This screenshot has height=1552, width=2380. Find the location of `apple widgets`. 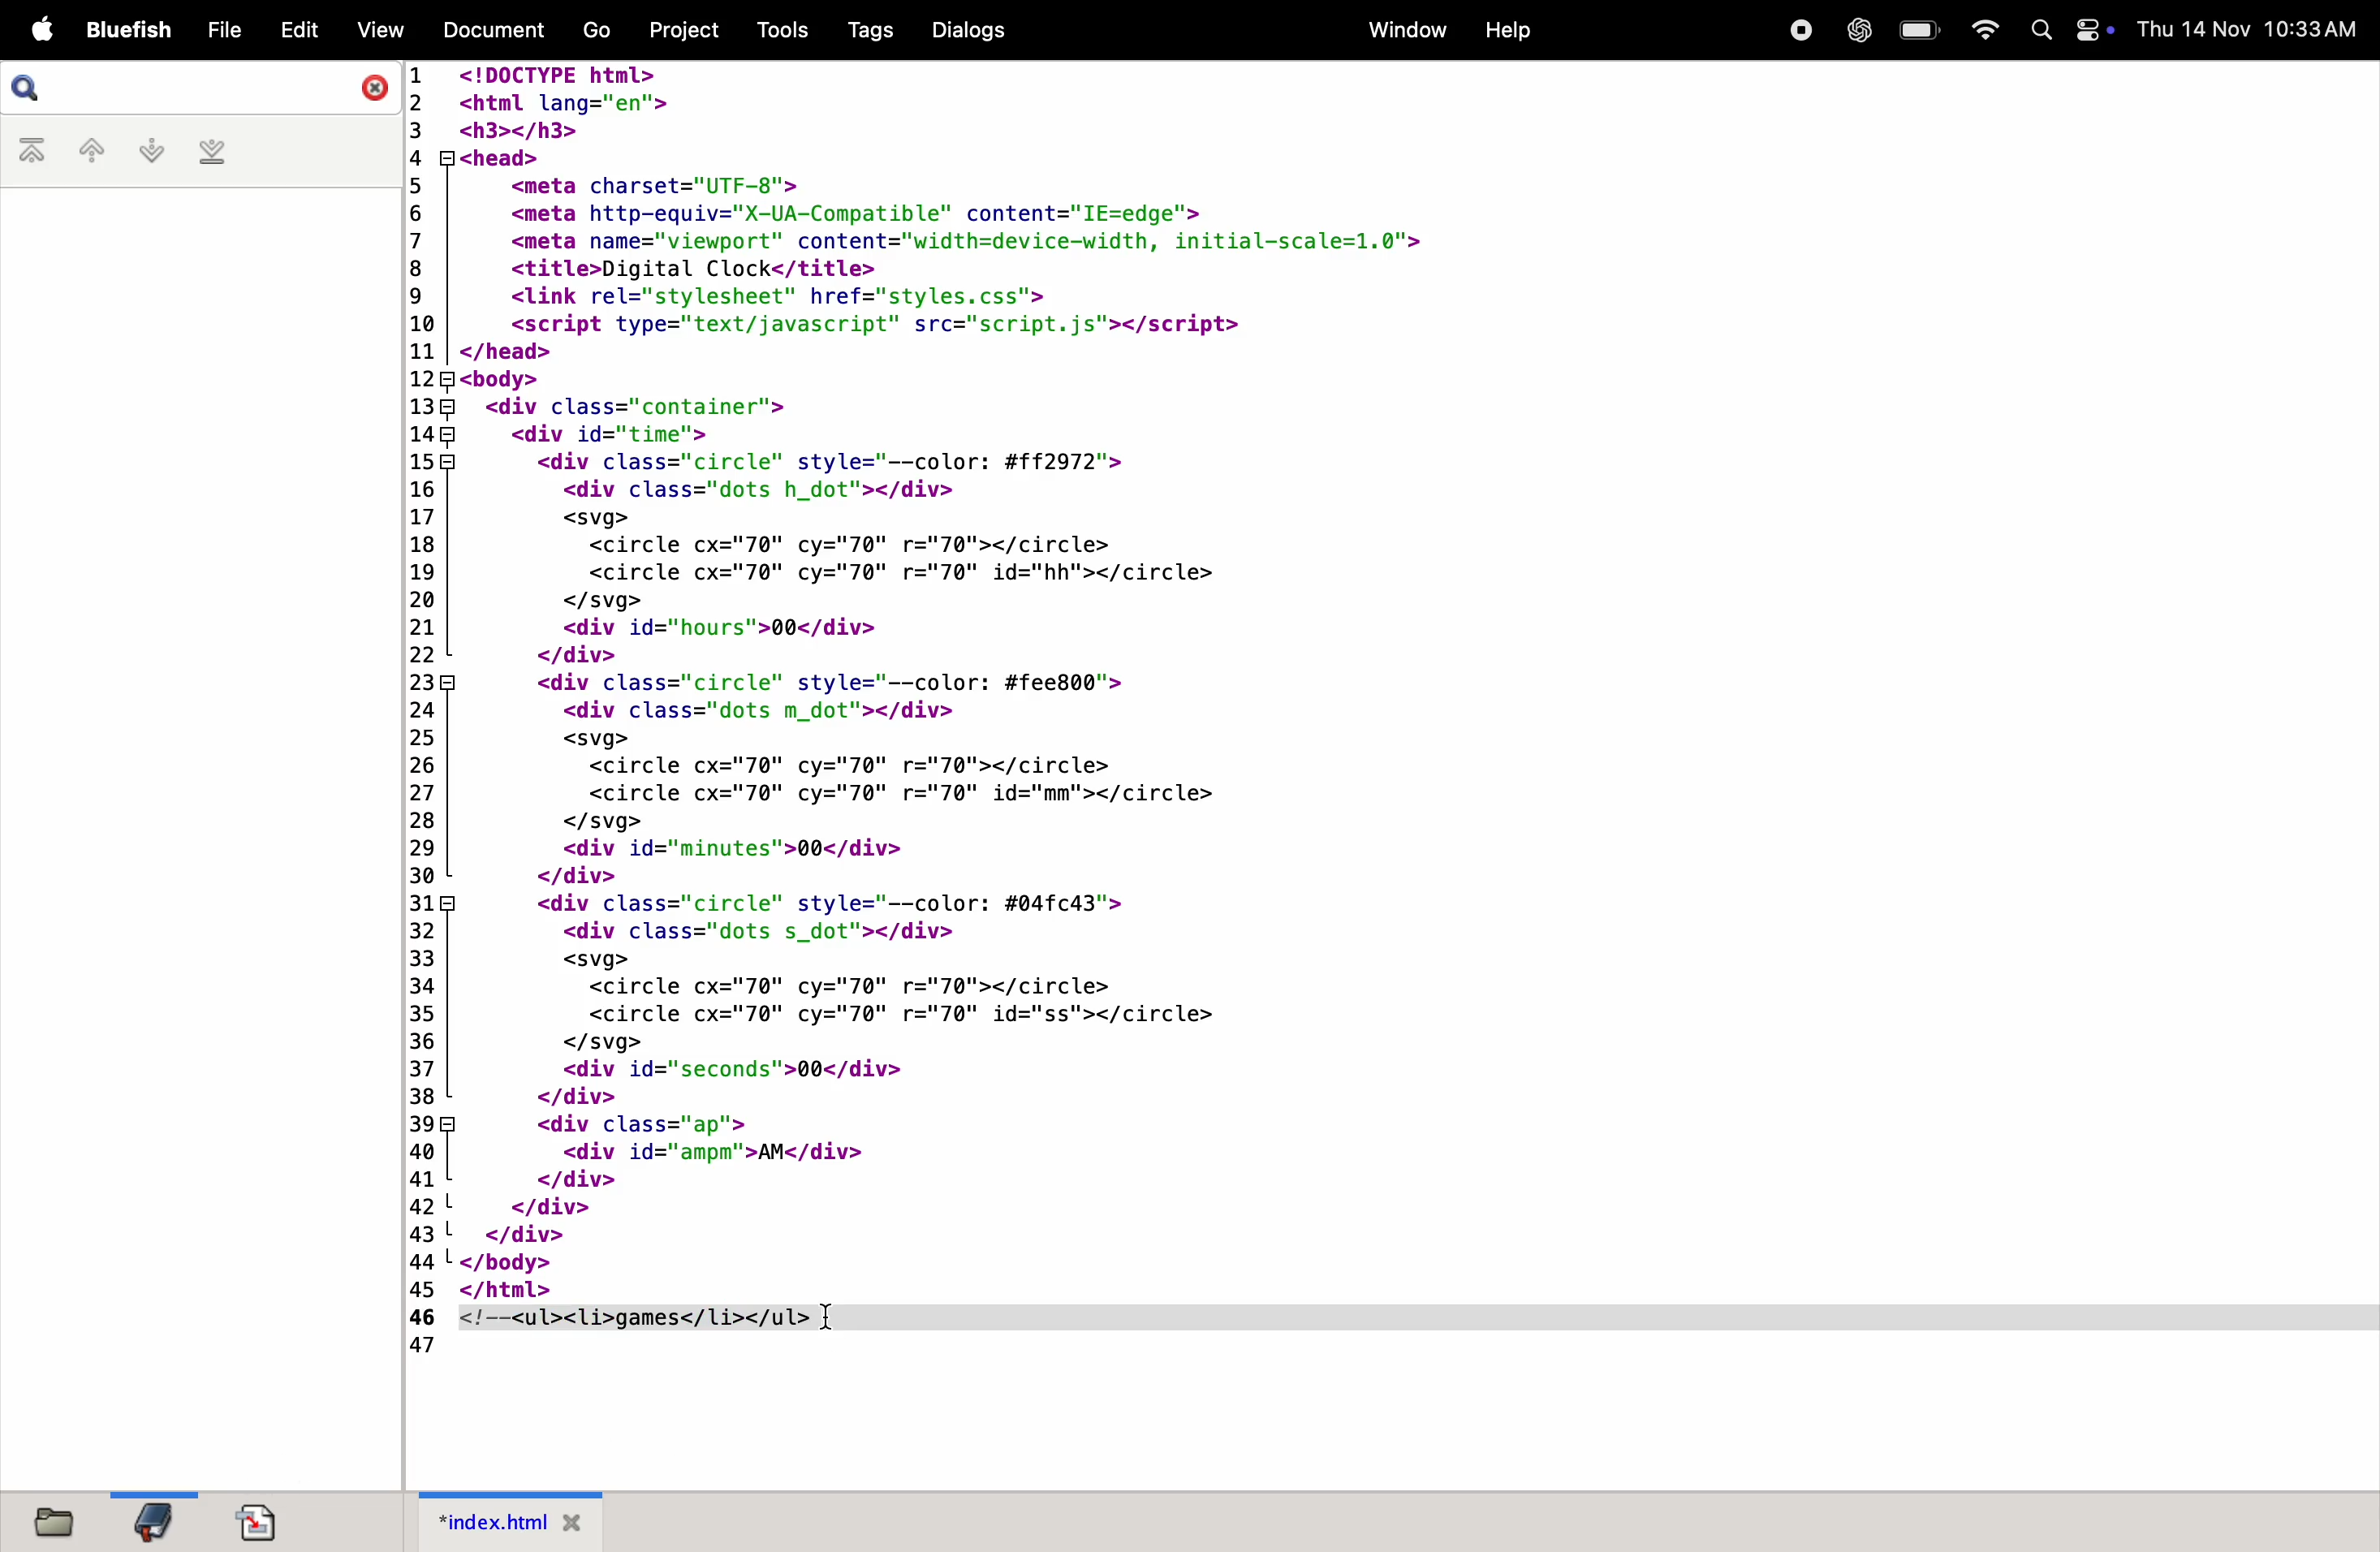

apple widgets is located at coordinates (2070, 30).